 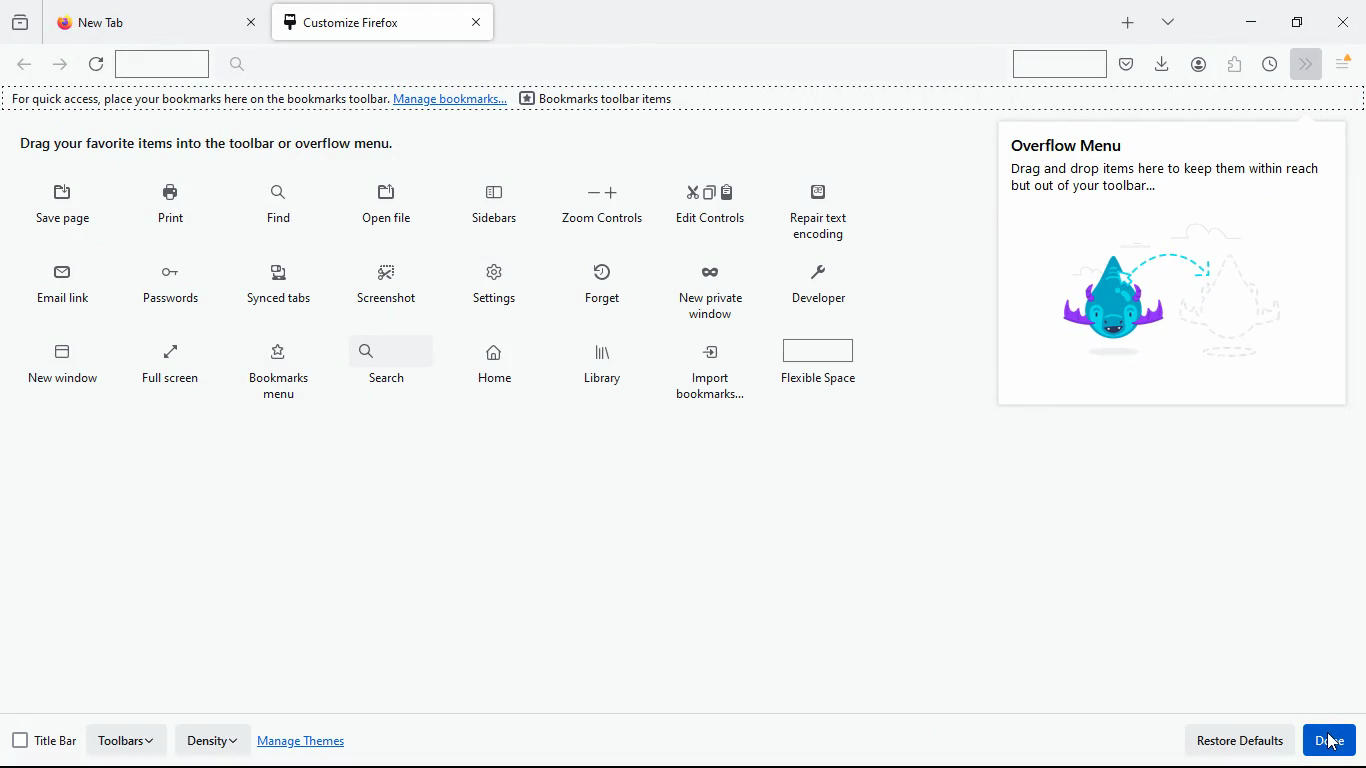 What do you see at coordinates (711, 370) in the screenshot?
I see `library` at bounding box center [711, 370].